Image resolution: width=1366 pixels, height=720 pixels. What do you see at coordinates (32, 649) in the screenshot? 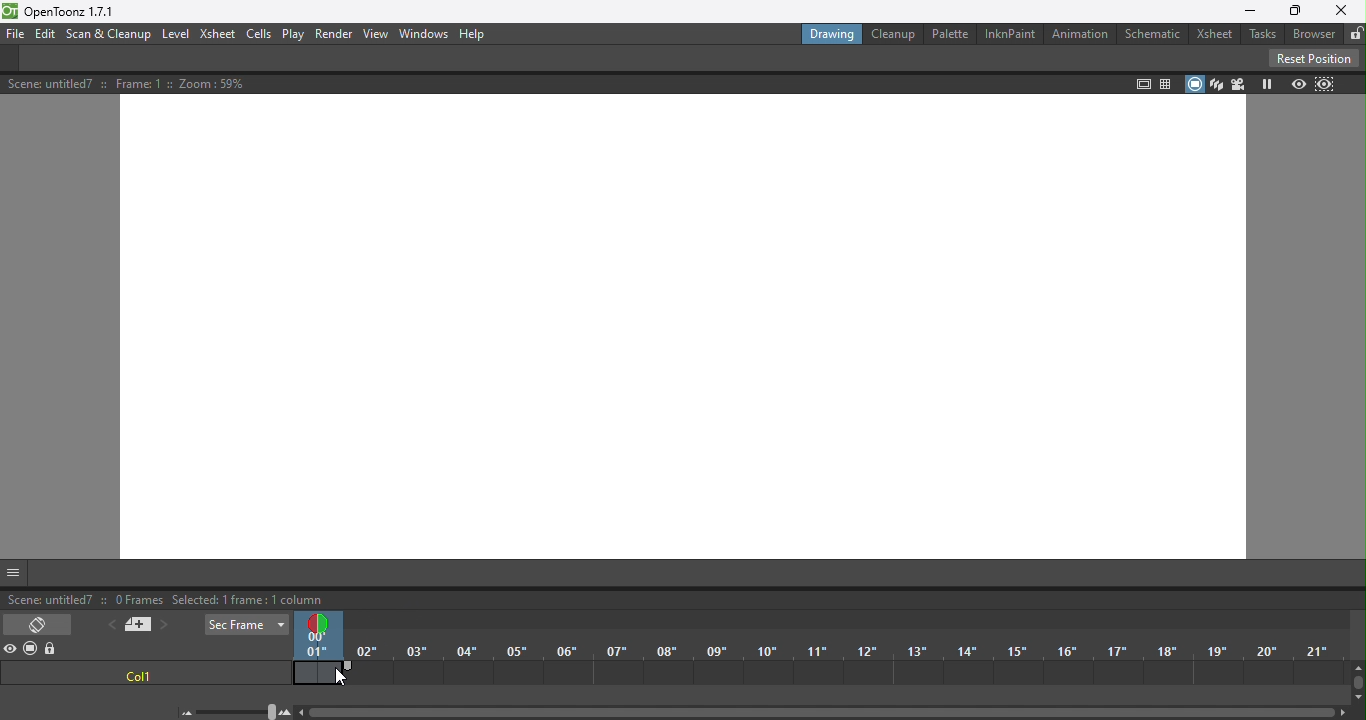
I see `Camera stand visibility toggle all` at bounding box center [32, 649].